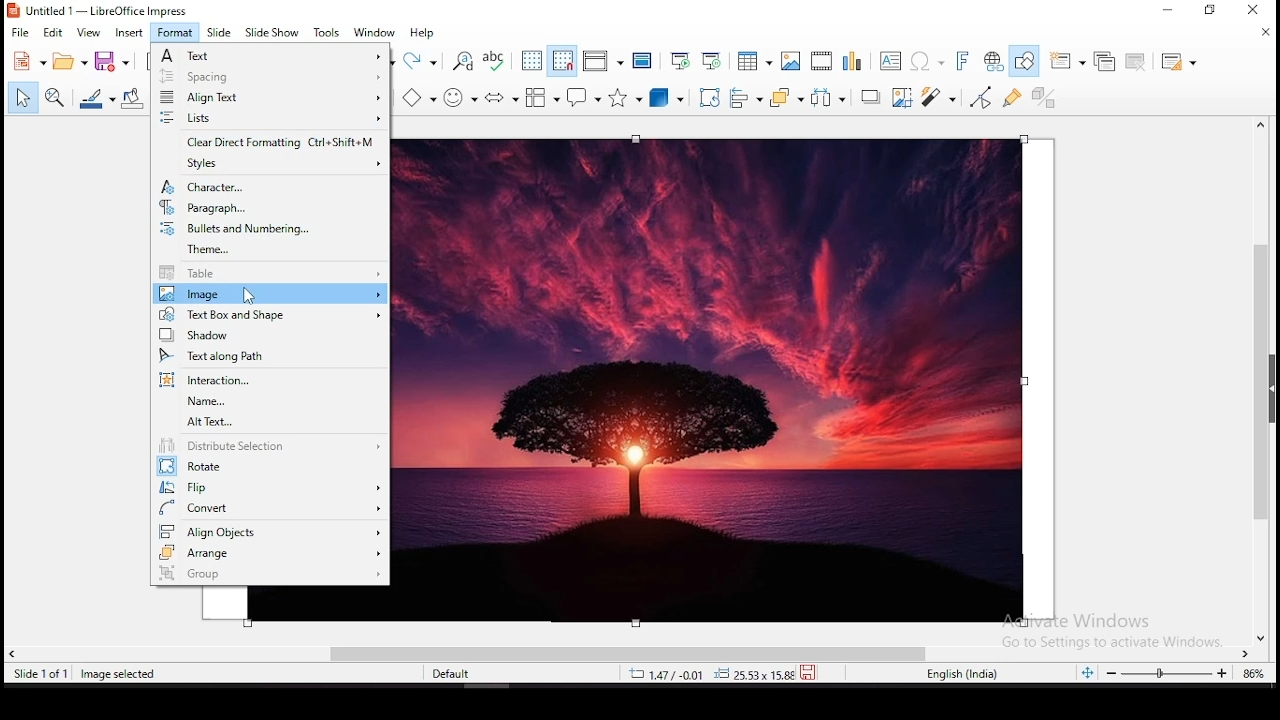 The width and height of the screenshot is (1280, 720). What do you see at coordinates (419, 97) in the screenshot?
I see `basic shapes` at bounding box center [419, 97].